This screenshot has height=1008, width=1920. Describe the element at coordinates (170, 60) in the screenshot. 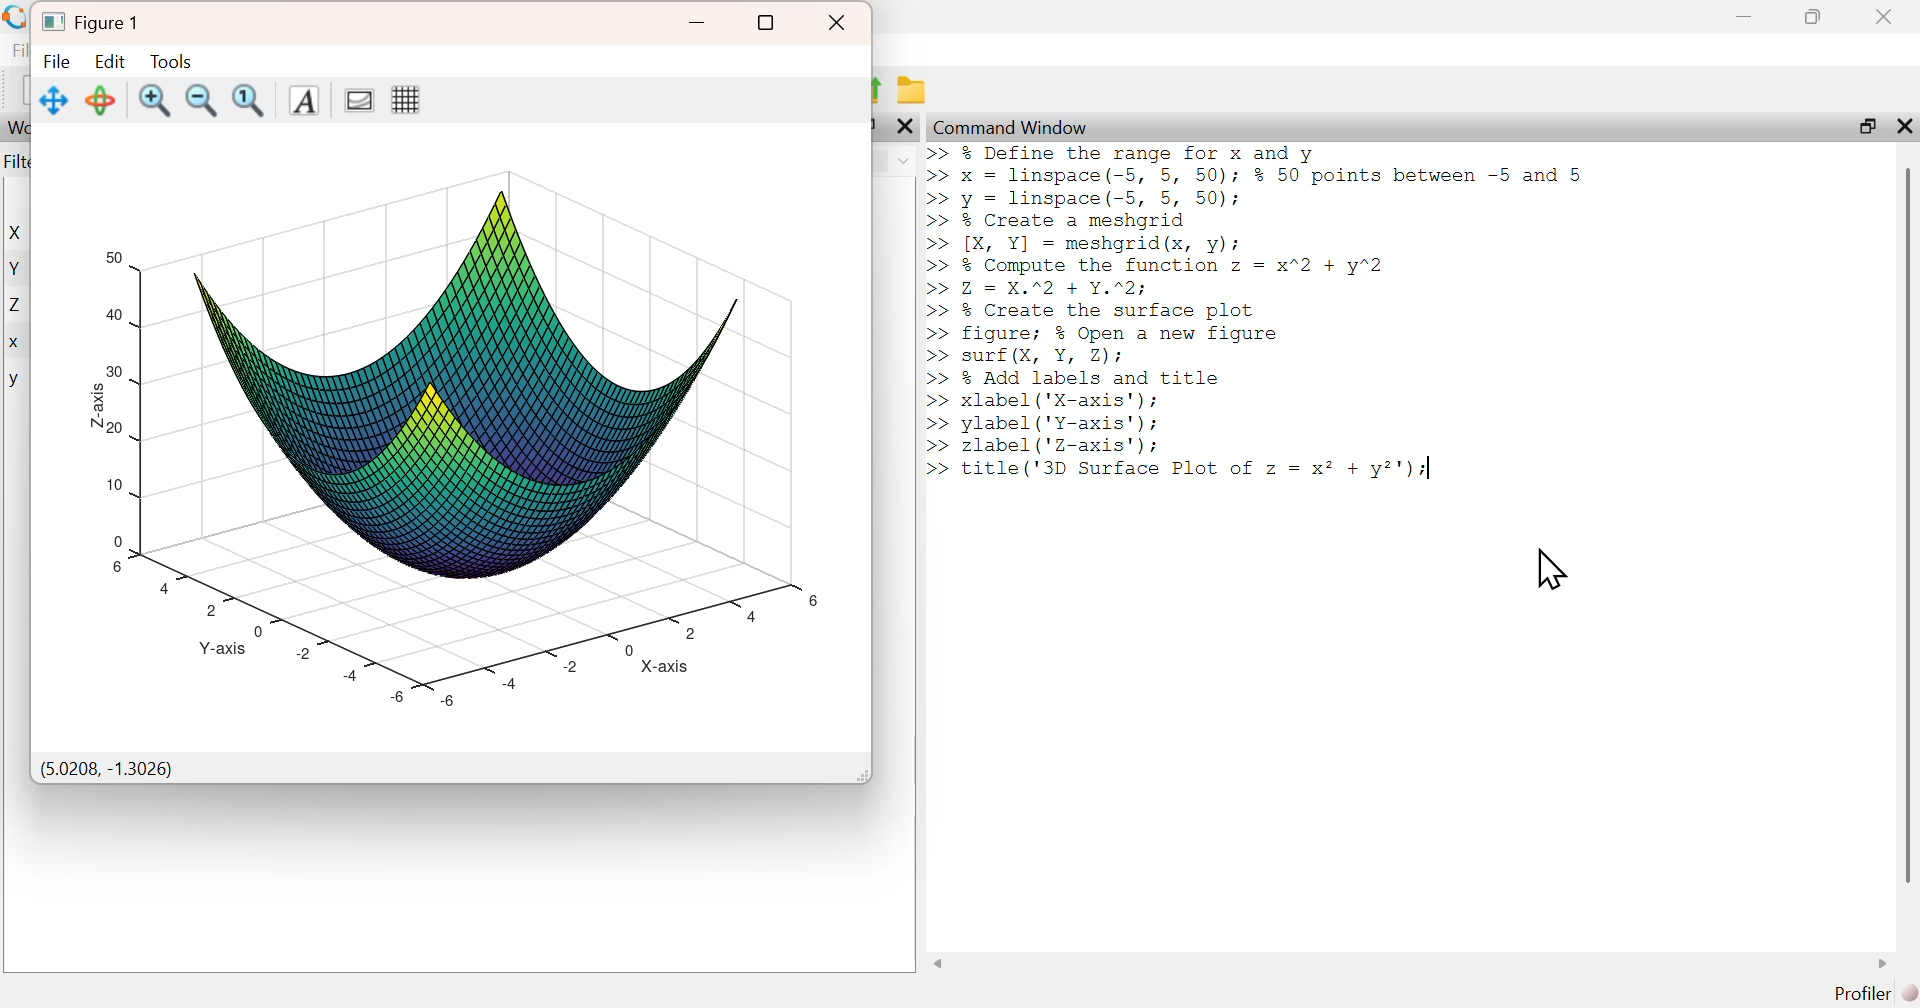

I see `Tools` at that location.